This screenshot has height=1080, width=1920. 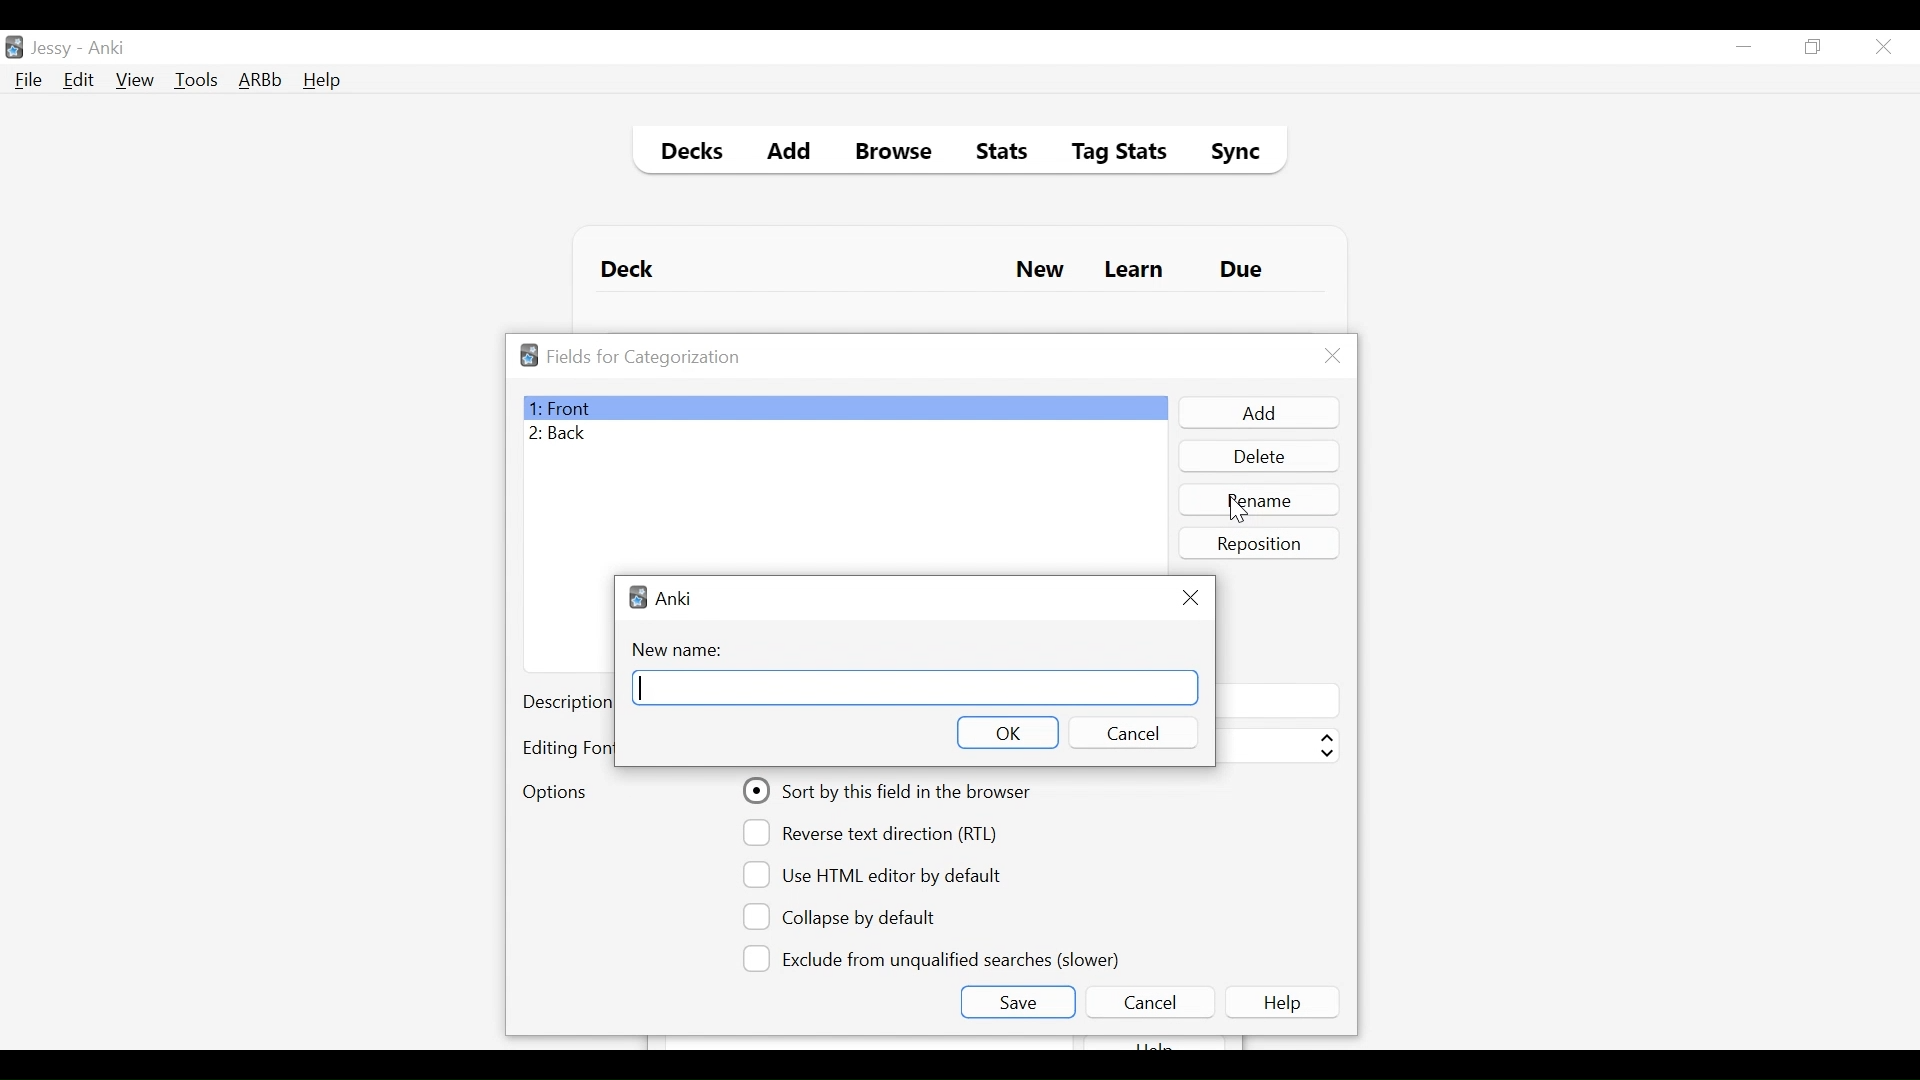 I want to click on Save, so click(x=1017, y=1002).